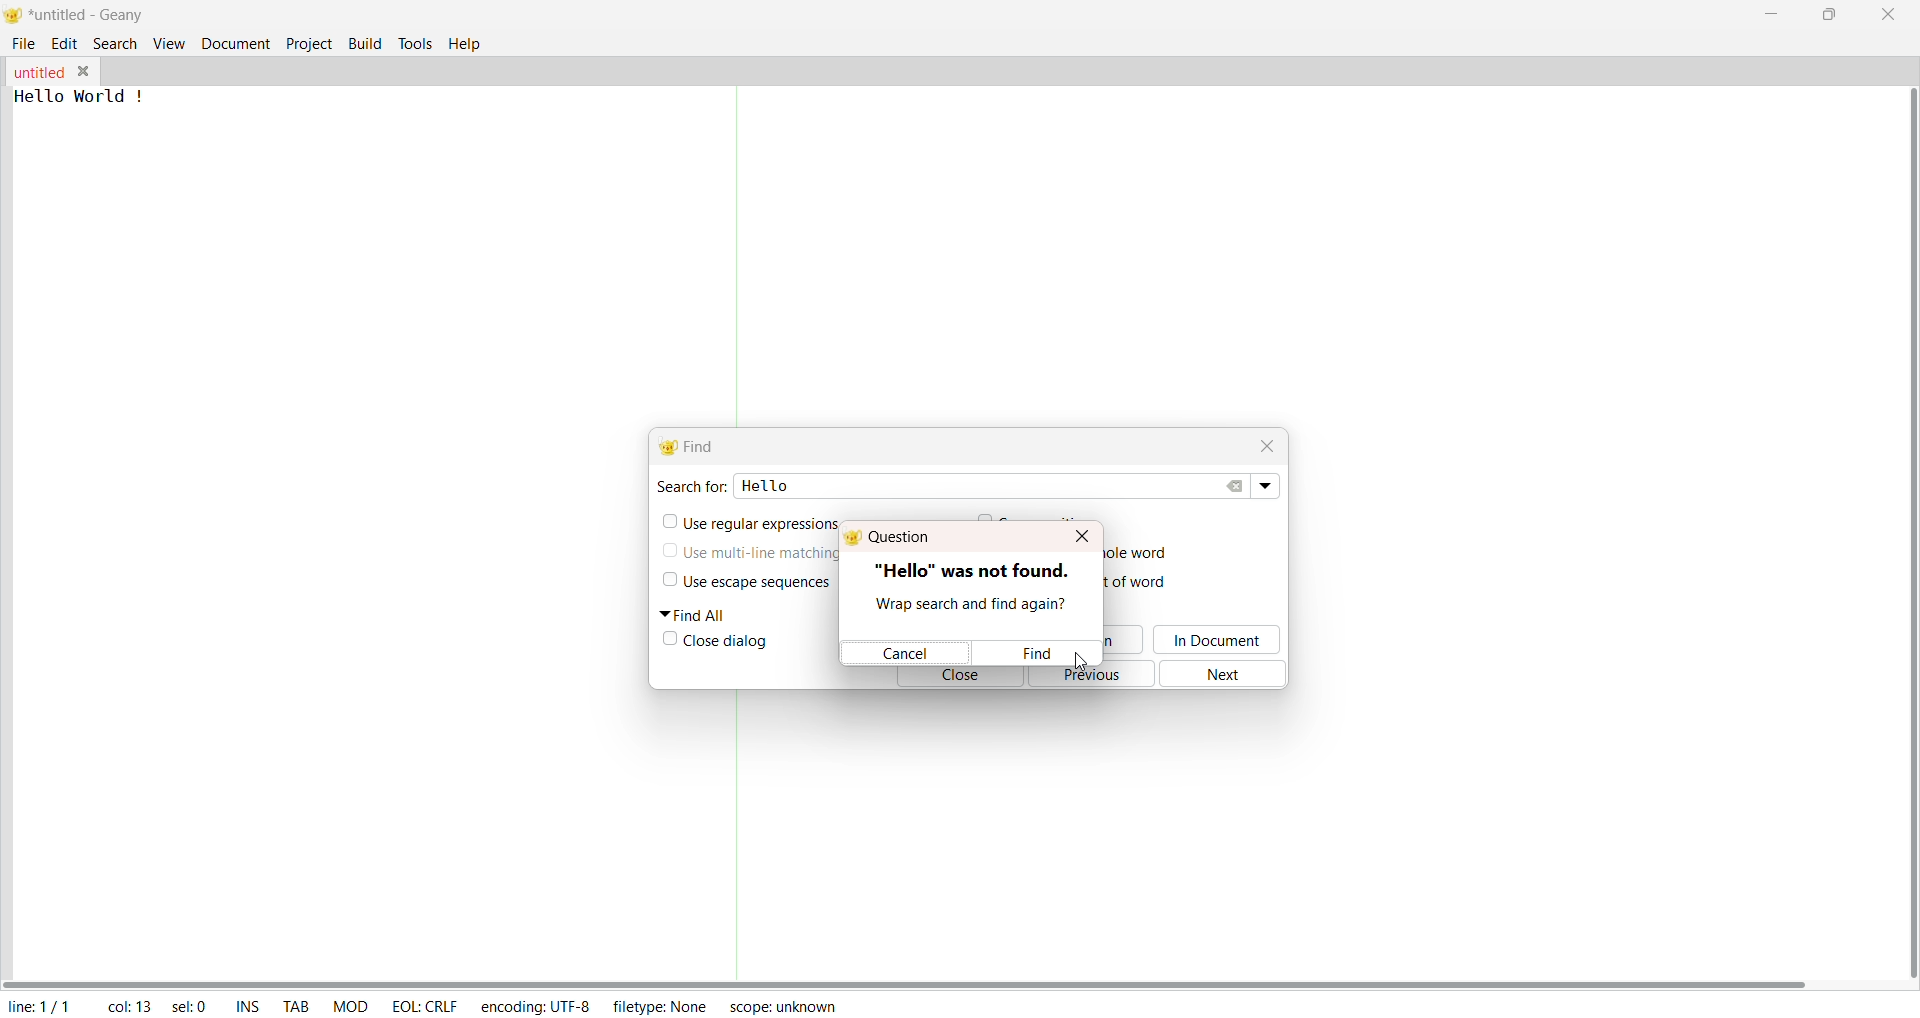  What do you see at coordinates (308, 45) in the screenshot?
I see `Project` at bounding box center [308, 45].